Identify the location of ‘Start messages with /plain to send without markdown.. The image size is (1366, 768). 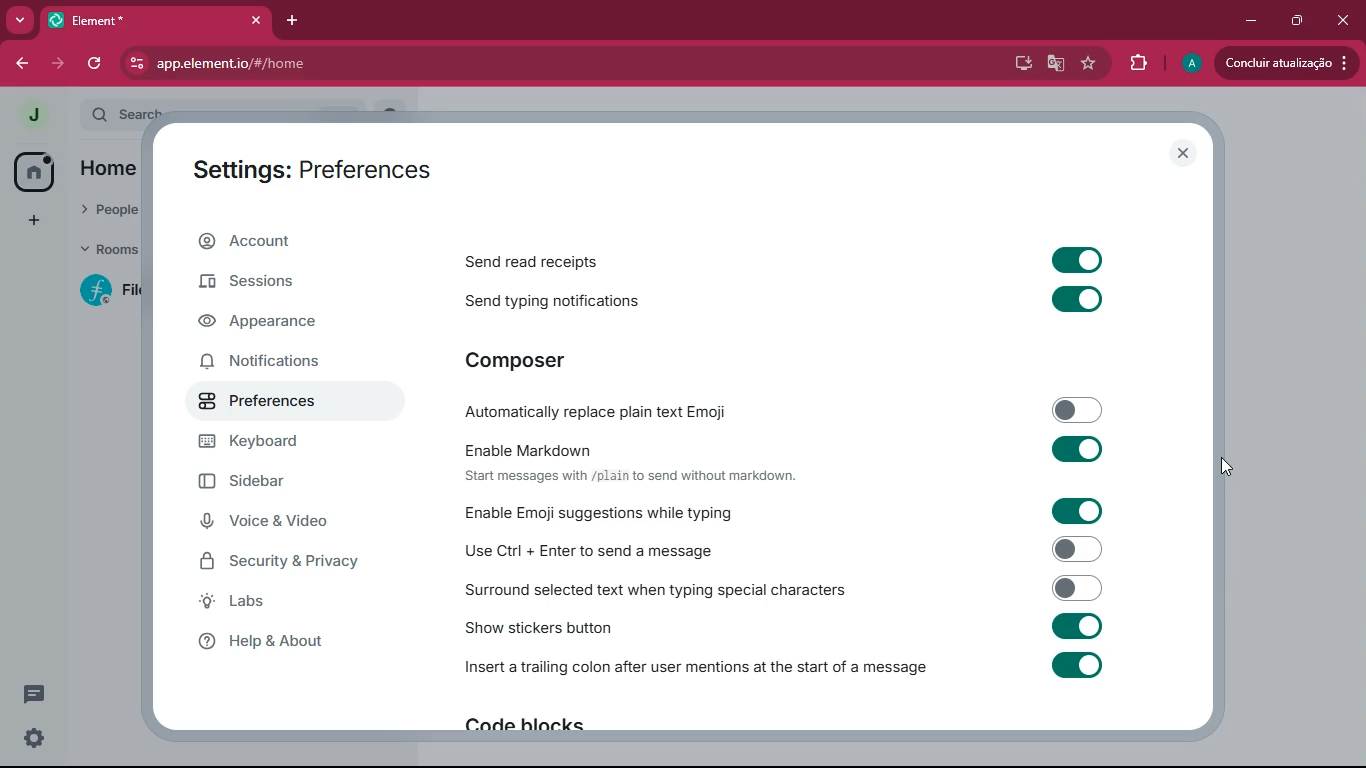
(634, 479).